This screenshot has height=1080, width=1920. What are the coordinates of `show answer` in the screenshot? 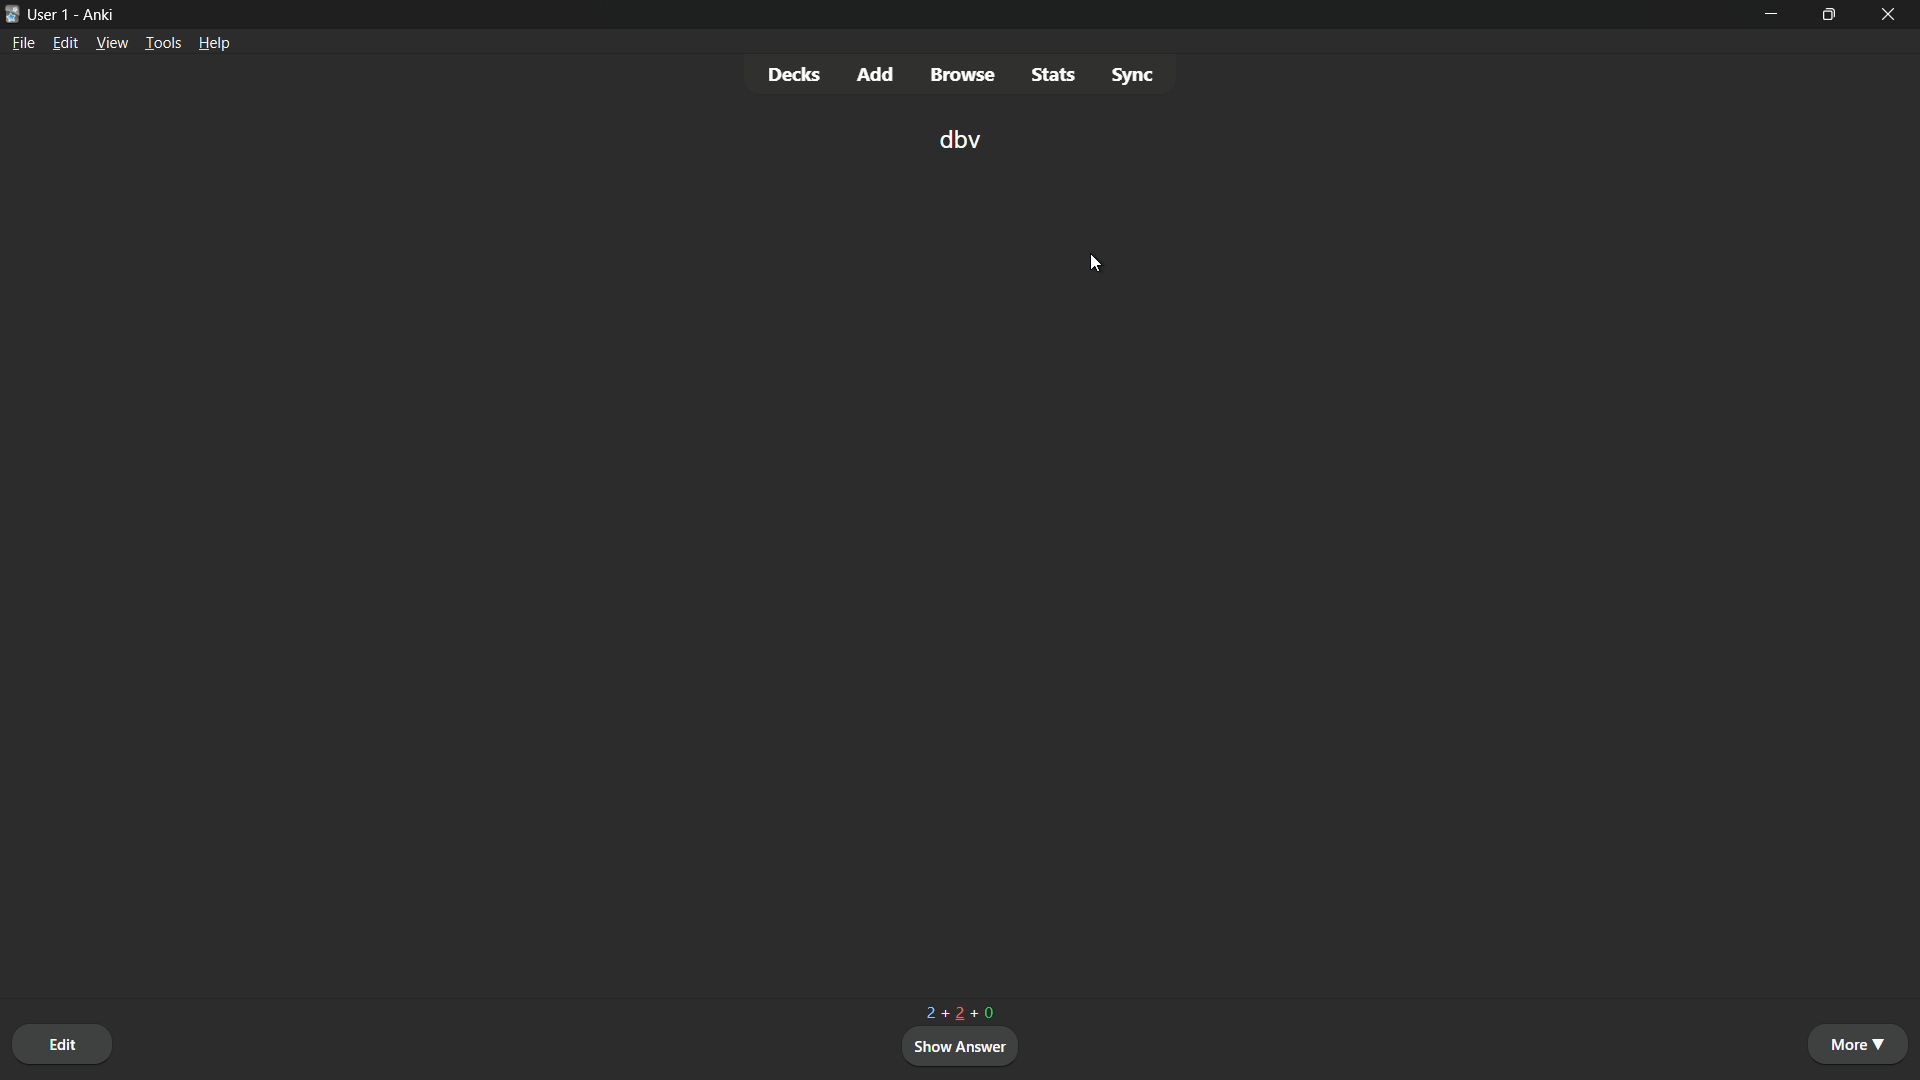 It's located at (962, 1046).